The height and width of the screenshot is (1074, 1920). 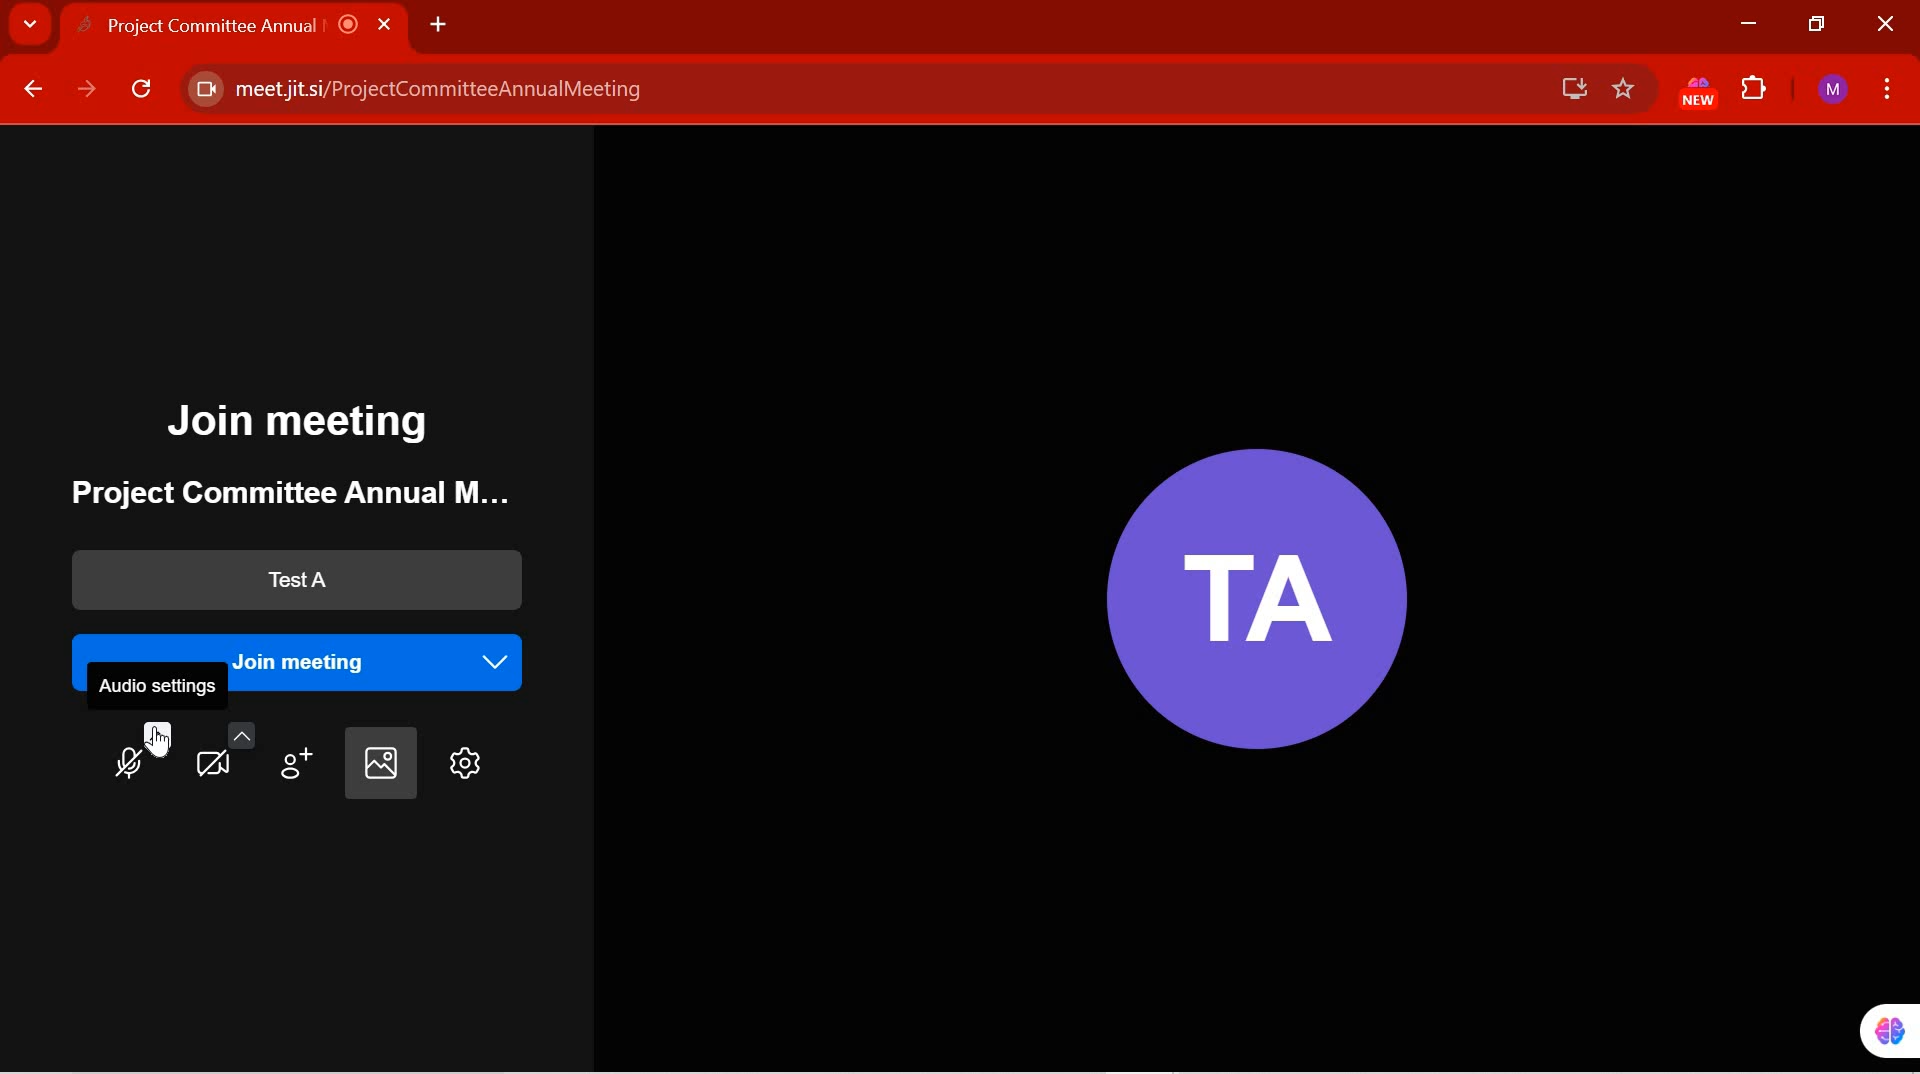 I want to click on join meeting, so click(x=309, y=644).